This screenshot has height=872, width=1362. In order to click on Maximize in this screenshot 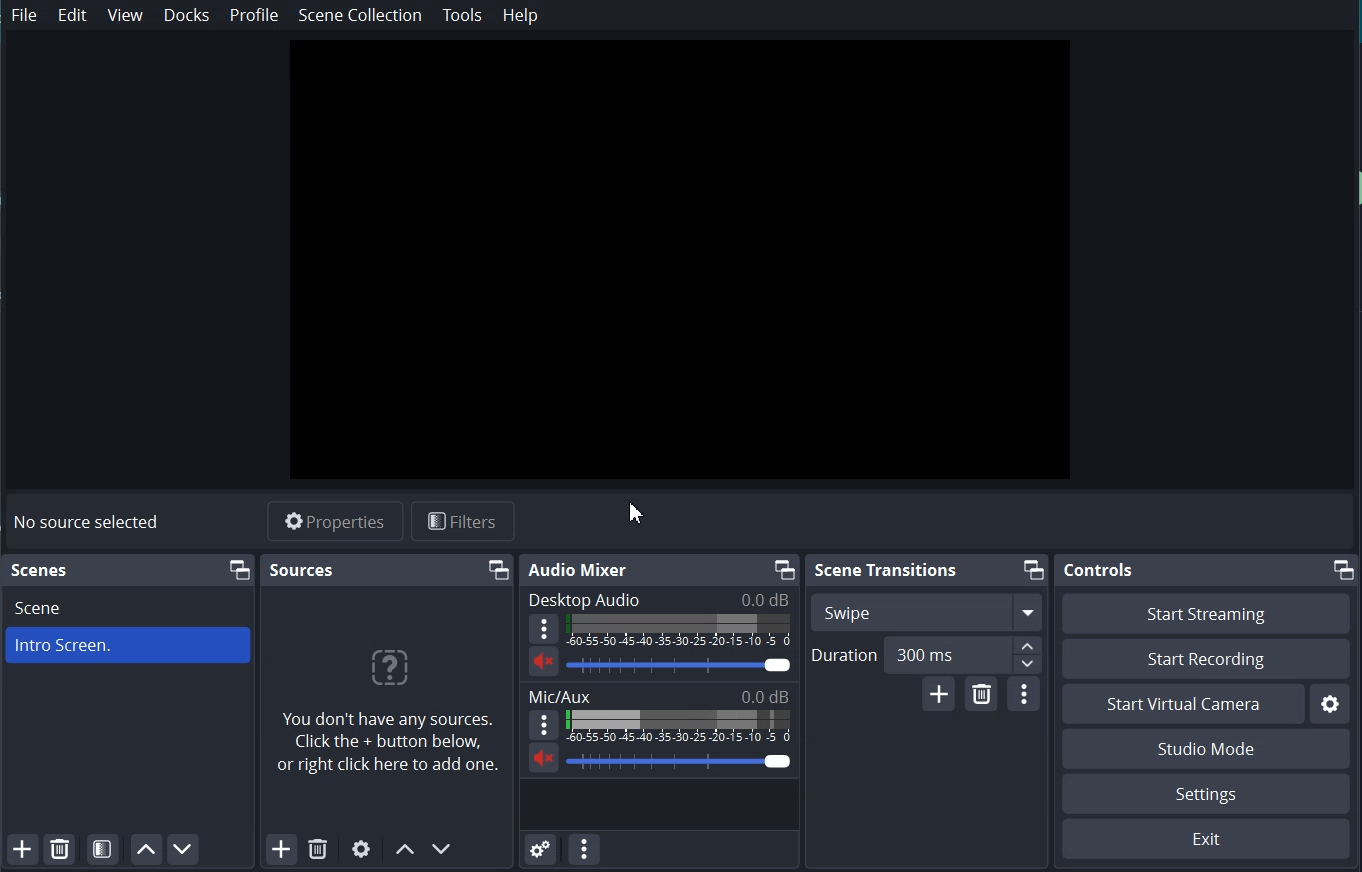, I will do `click(239, 570)`.